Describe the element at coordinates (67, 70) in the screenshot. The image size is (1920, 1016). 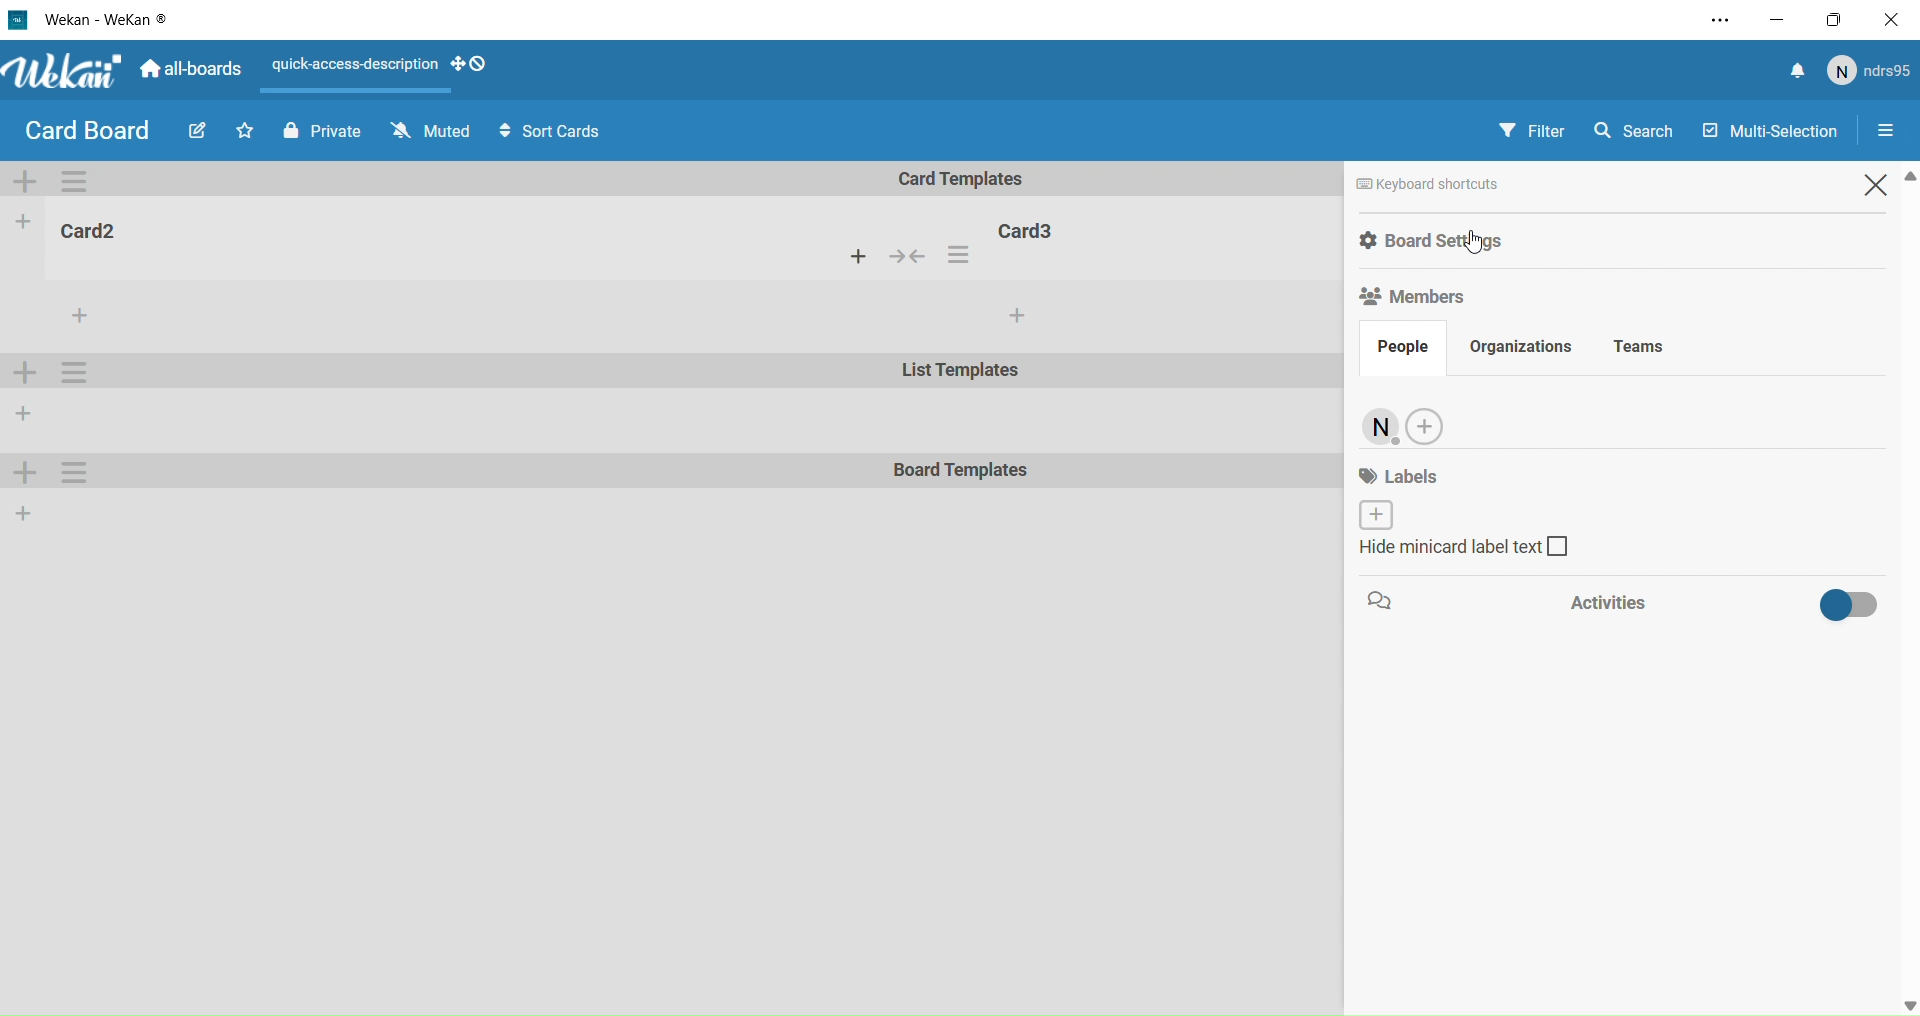
I see `` at that location.